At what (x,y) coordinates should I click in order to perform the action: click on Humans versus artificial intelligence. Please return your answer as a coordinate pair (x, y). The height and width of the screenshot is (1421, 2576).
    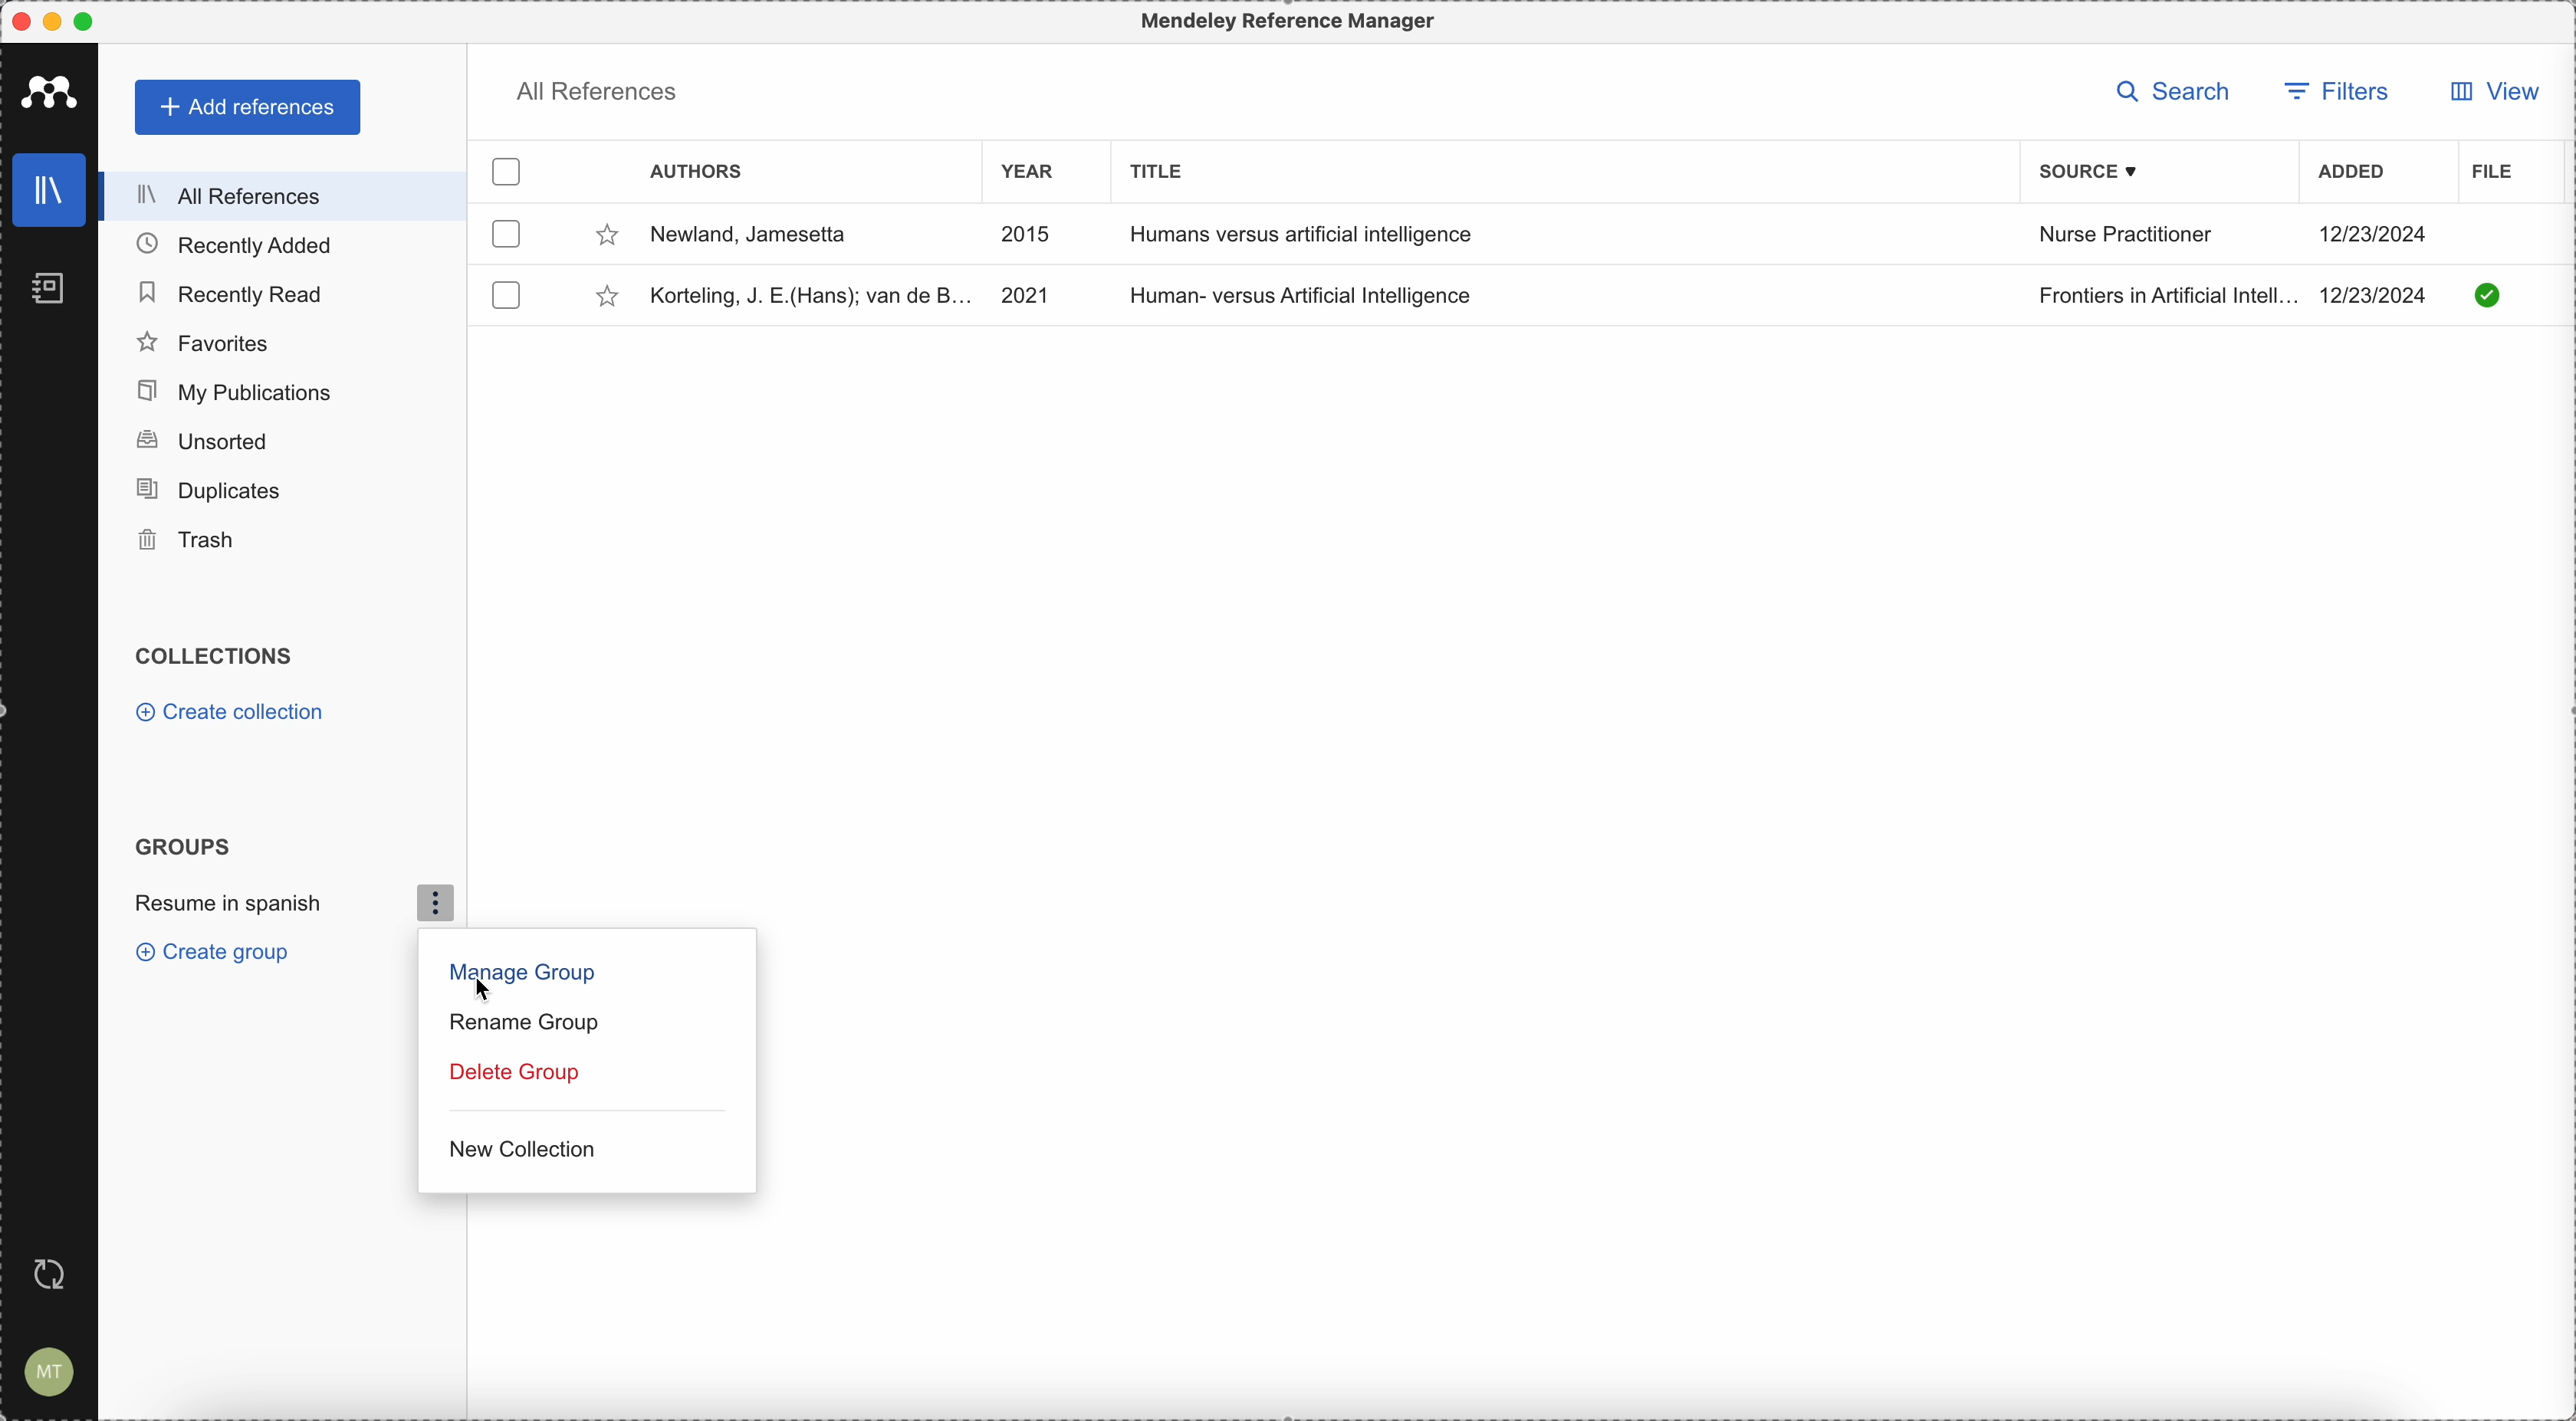
    Looking at the image, I should click on (1298, 233).